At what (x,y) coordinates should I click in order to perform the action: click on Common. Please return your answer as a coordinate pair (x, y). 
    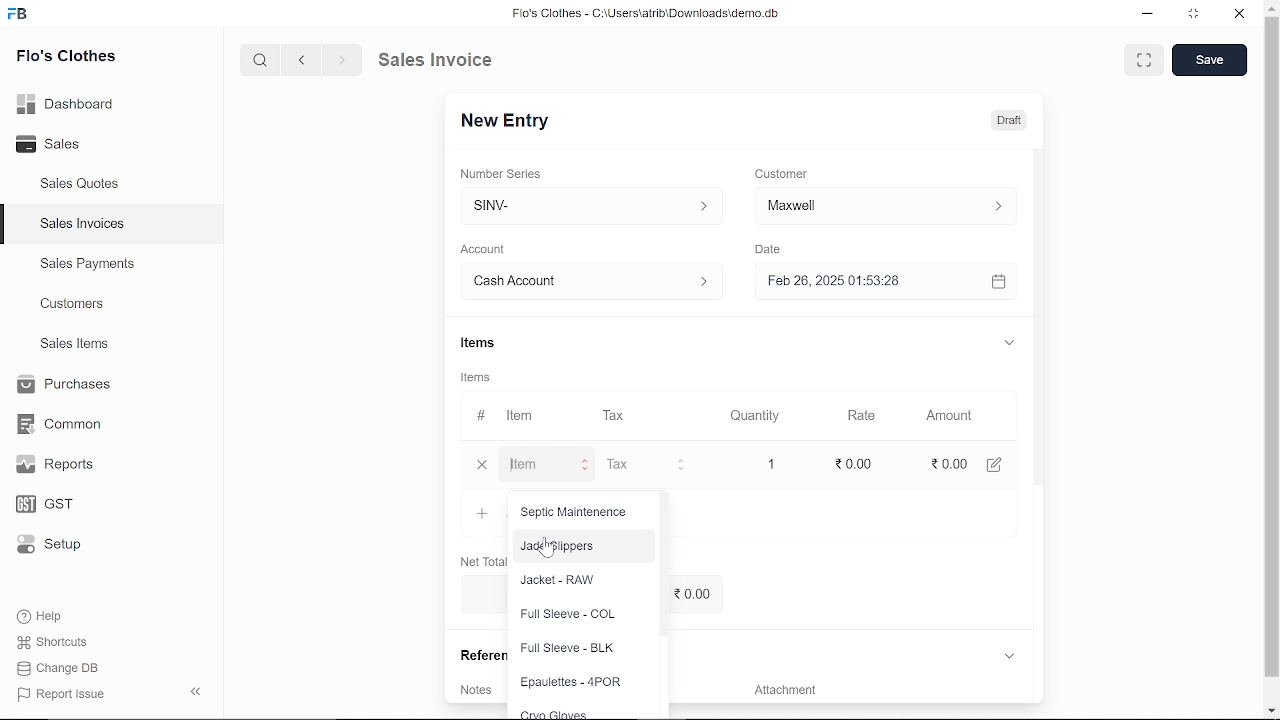
    Looking at the image, I should click on (62, 424).